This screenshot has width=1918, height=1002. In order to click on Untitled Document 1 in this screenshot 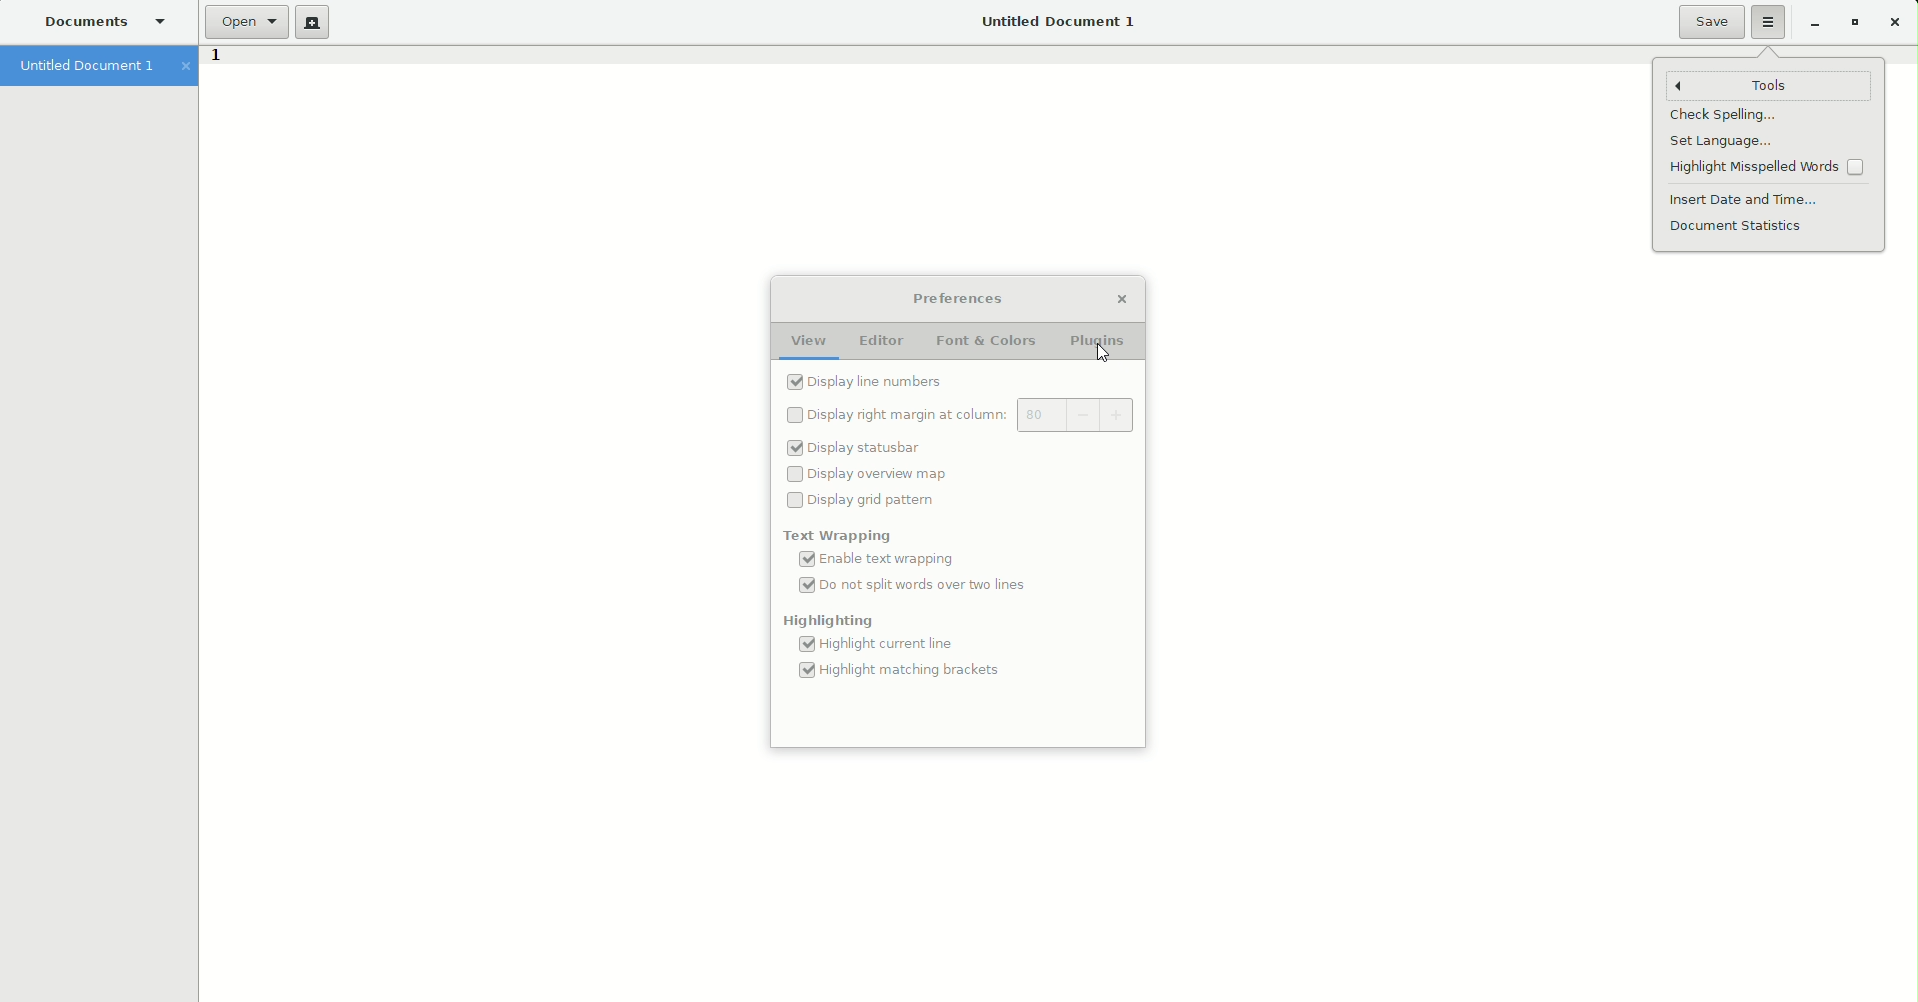, I will do `click(1055, 22)`.